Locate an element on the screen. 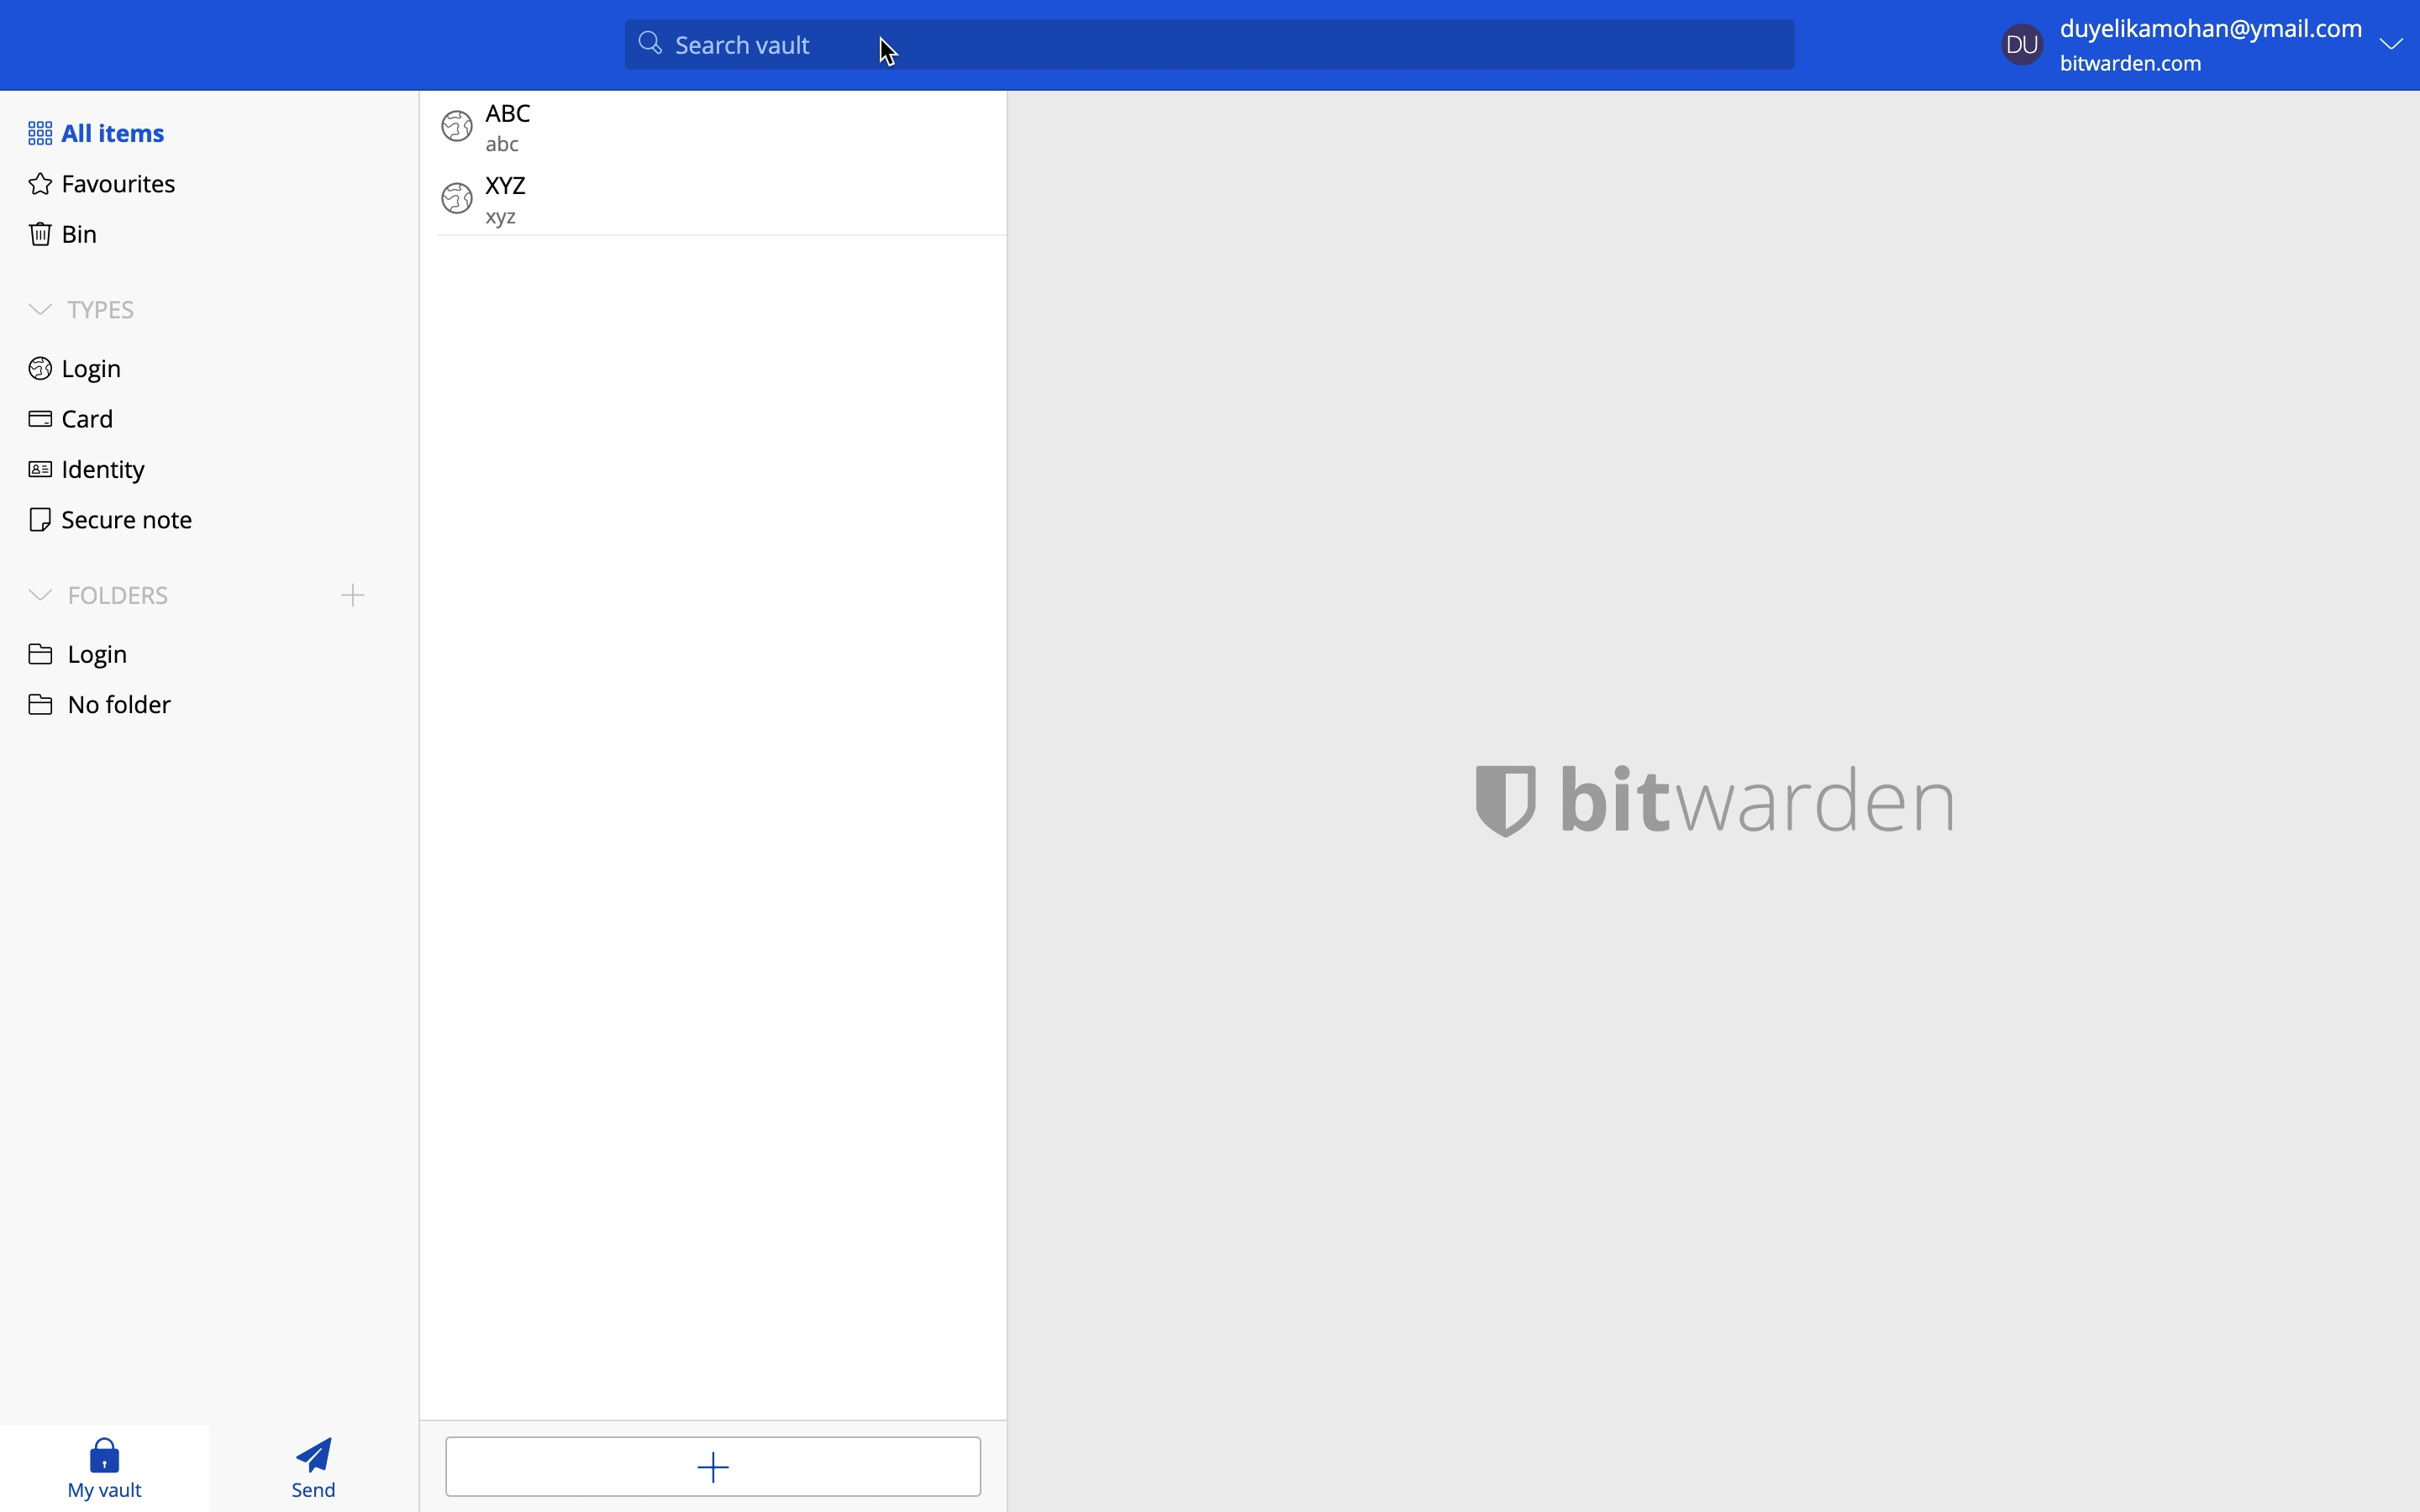 This screenshot has width=2420, height=1512. types is located at coordinates (96, 310).